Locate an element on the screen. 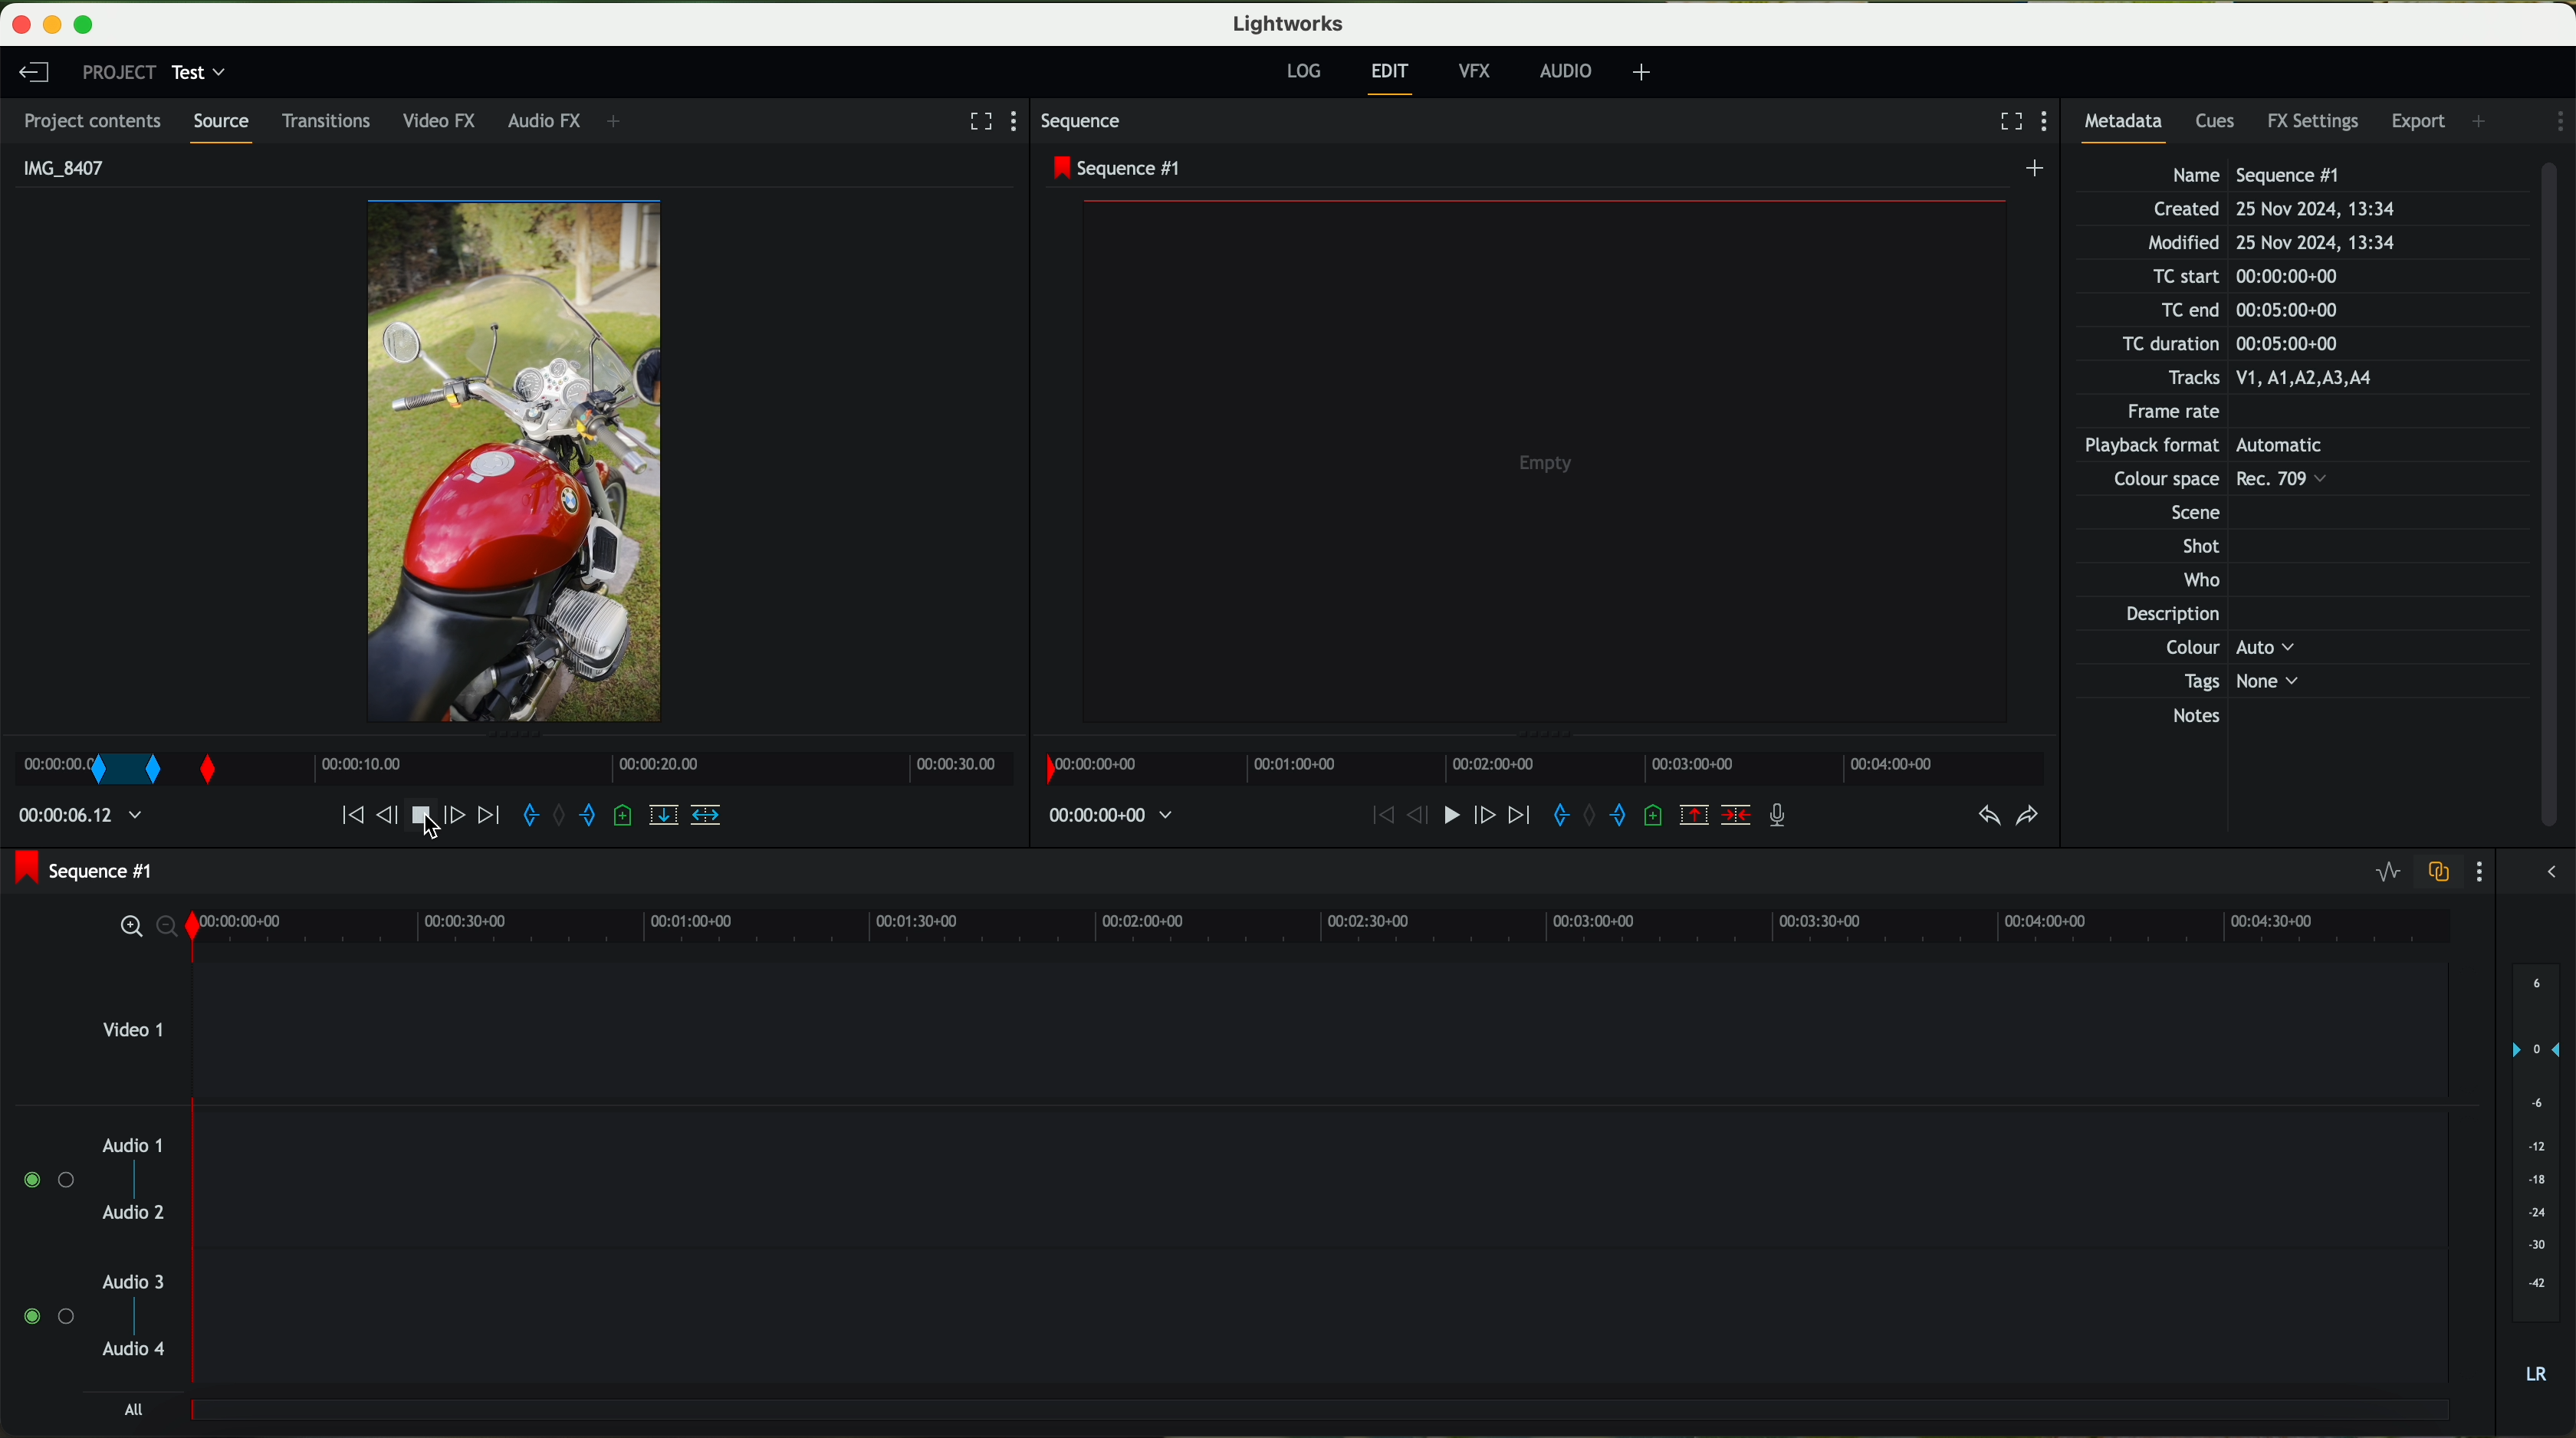   is located at coordinates (2186, 510).